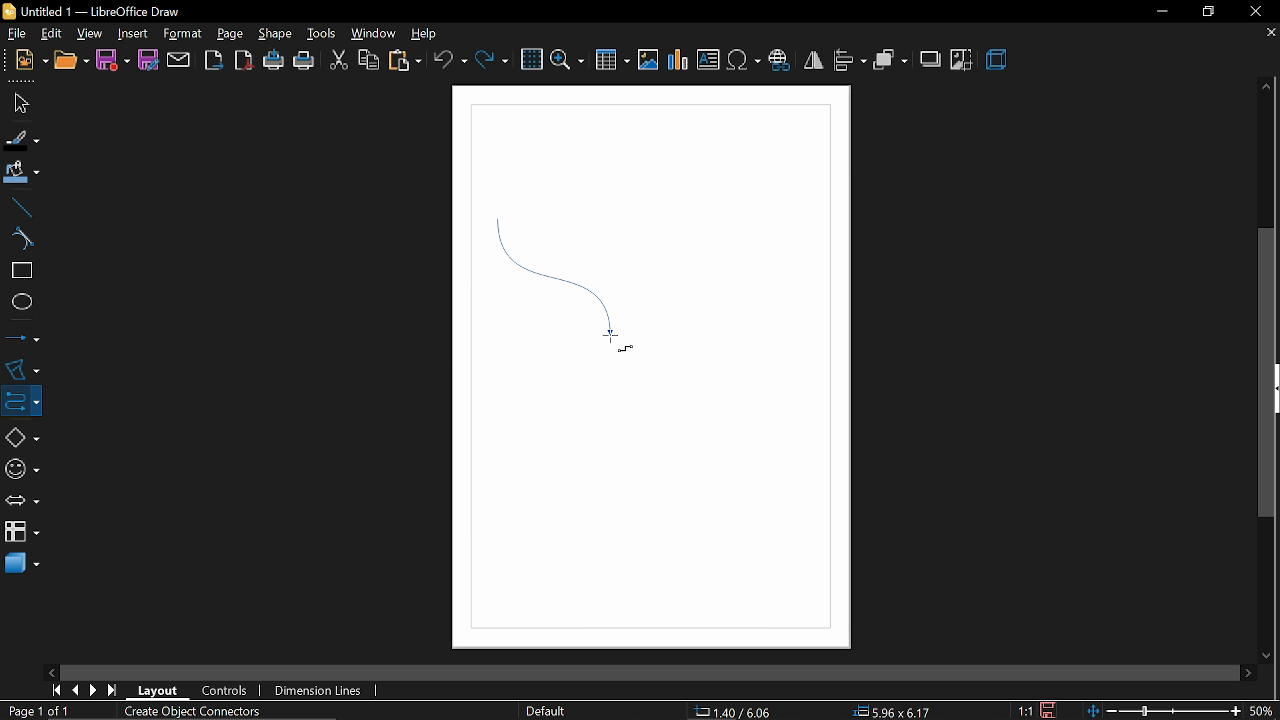 Image resolution: width=1280 pixels, height=720 pixels. Describe the element at coordinates (24, 62) in the screenshot. I see `new` at that location.